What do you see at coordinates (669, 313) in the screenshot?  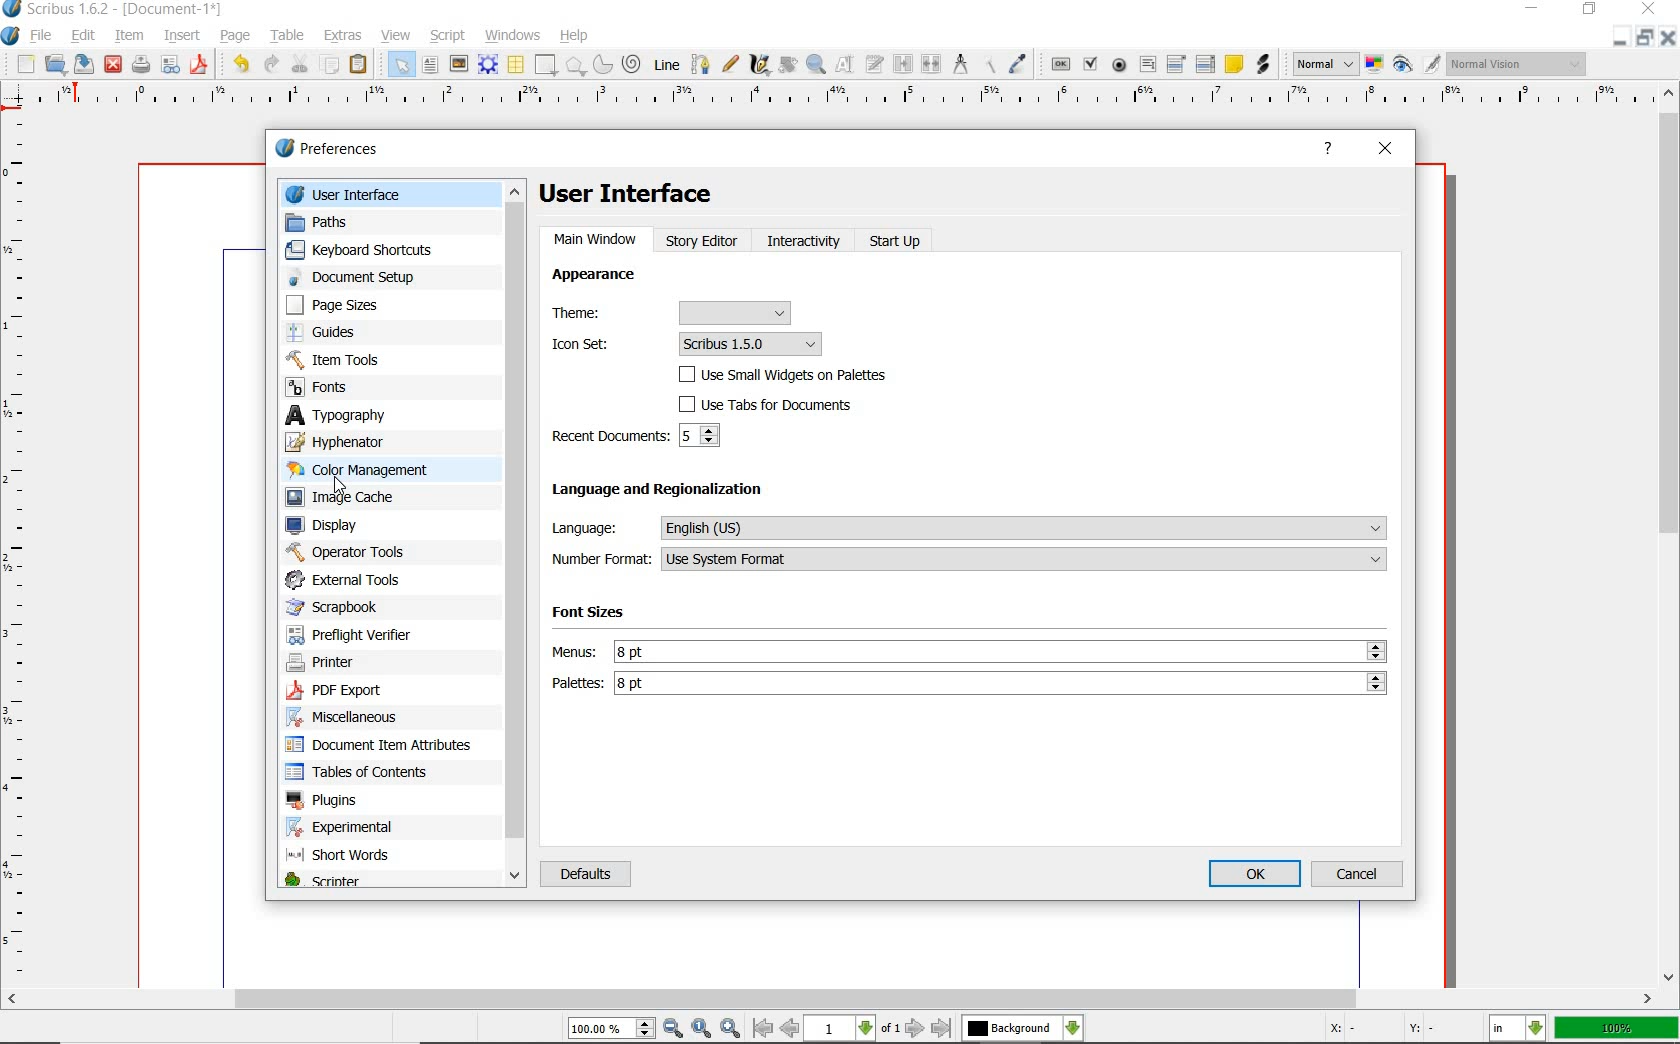 I see `Theme` at bounding box center [669, 313].